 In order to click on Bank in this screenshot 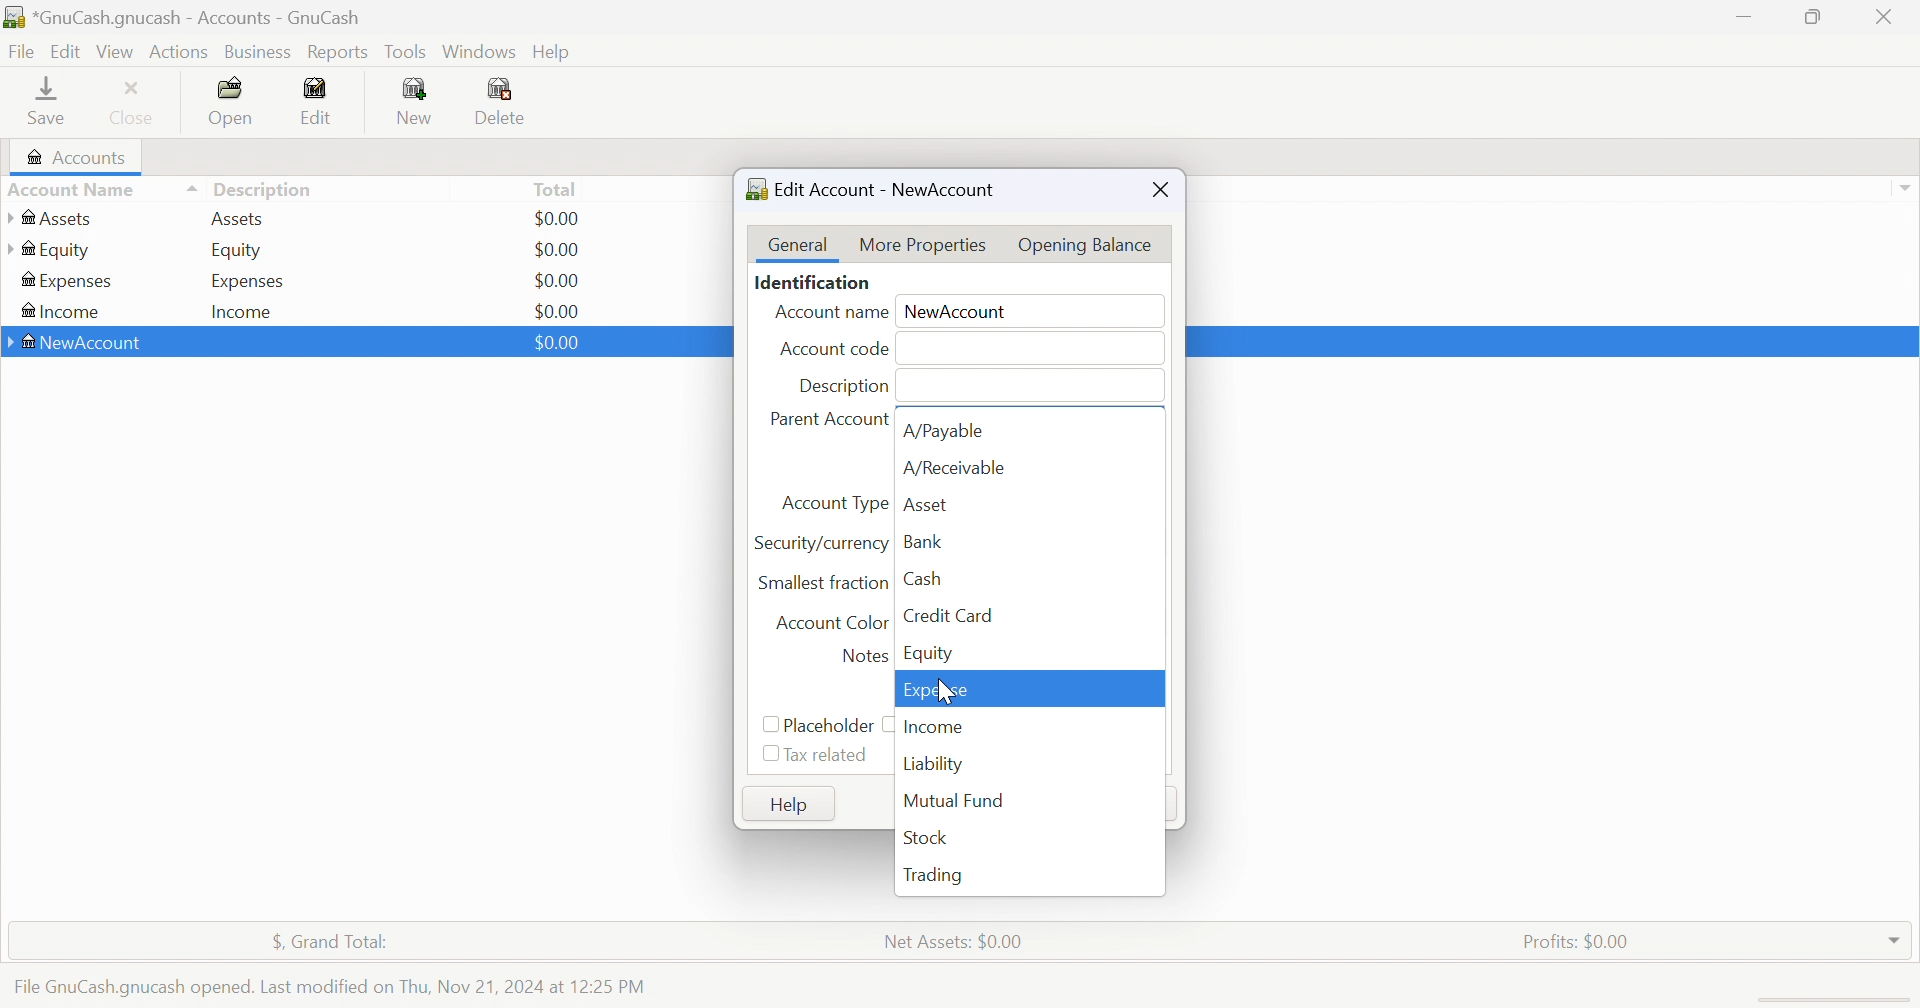, I will do `click(927, 541)`.